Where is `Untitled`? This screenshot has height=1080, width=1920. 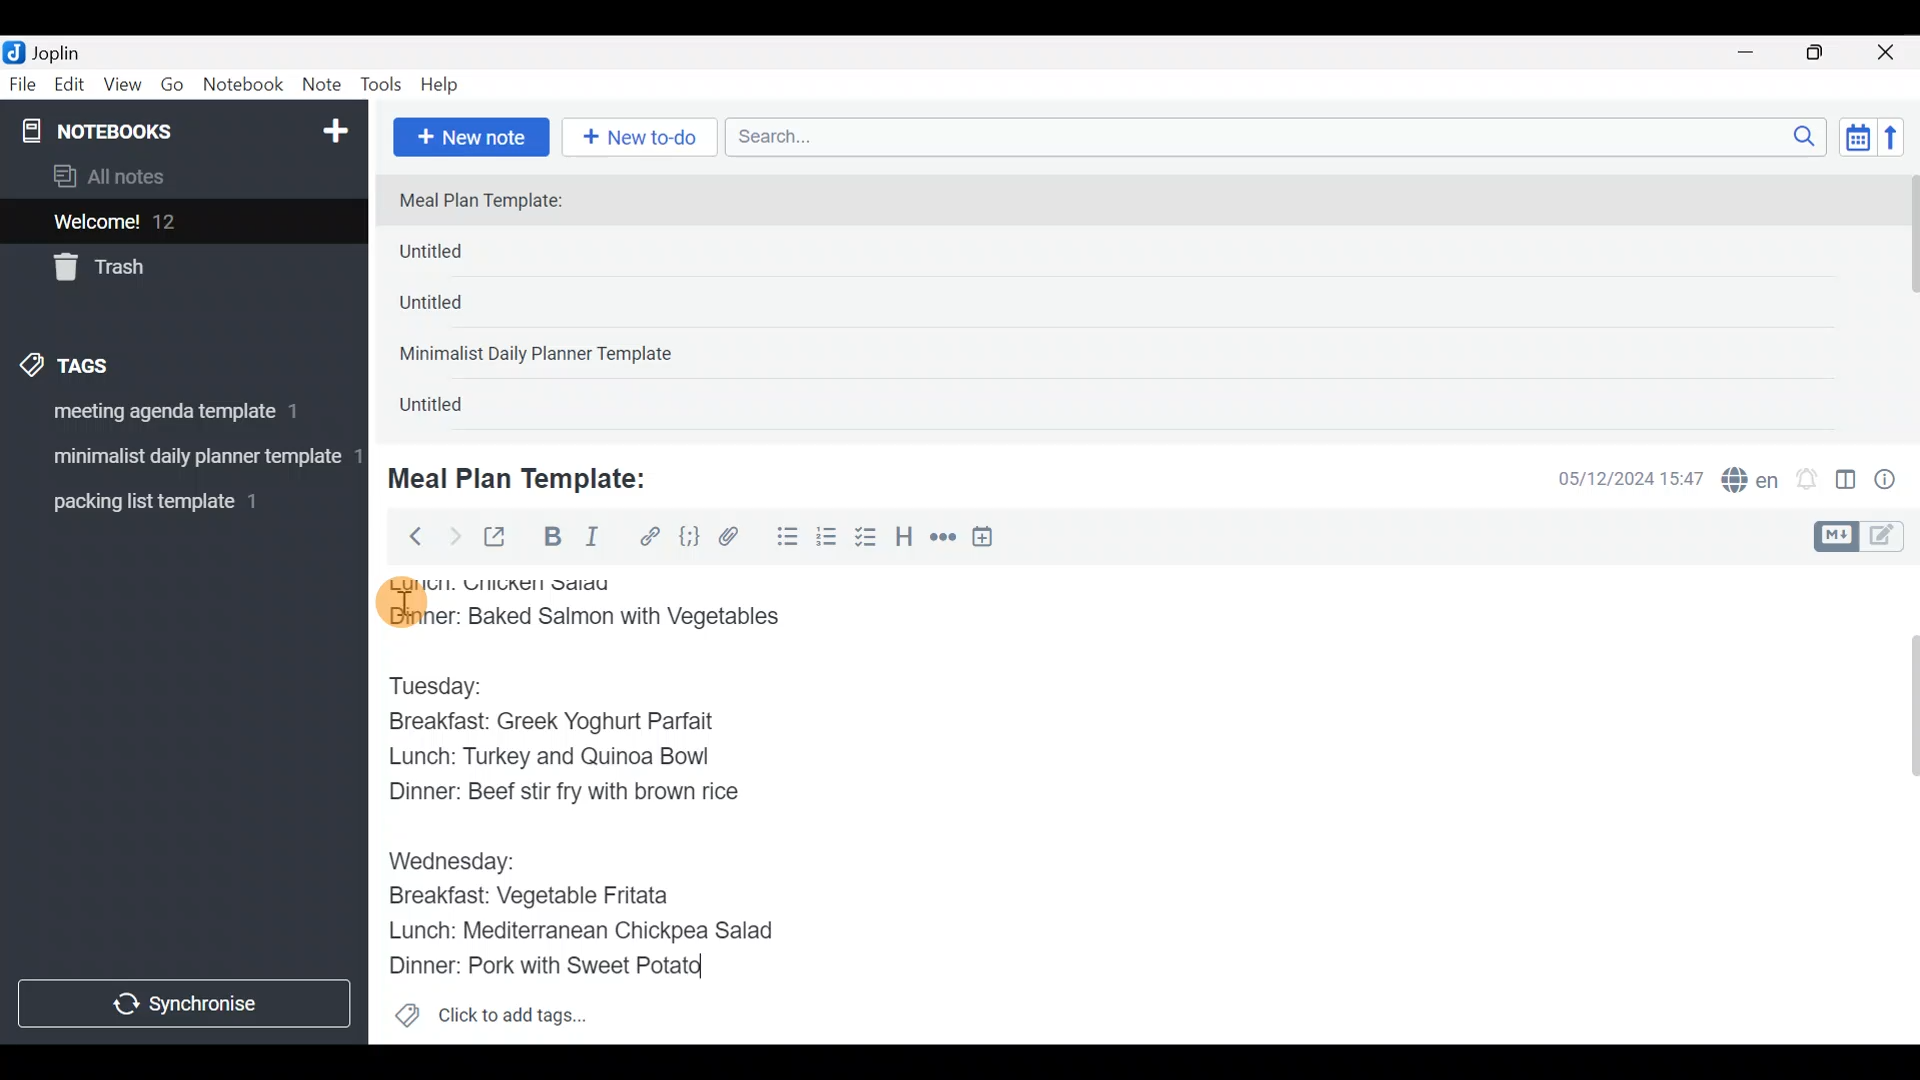 Untitled is located at coordinates (454, 409).